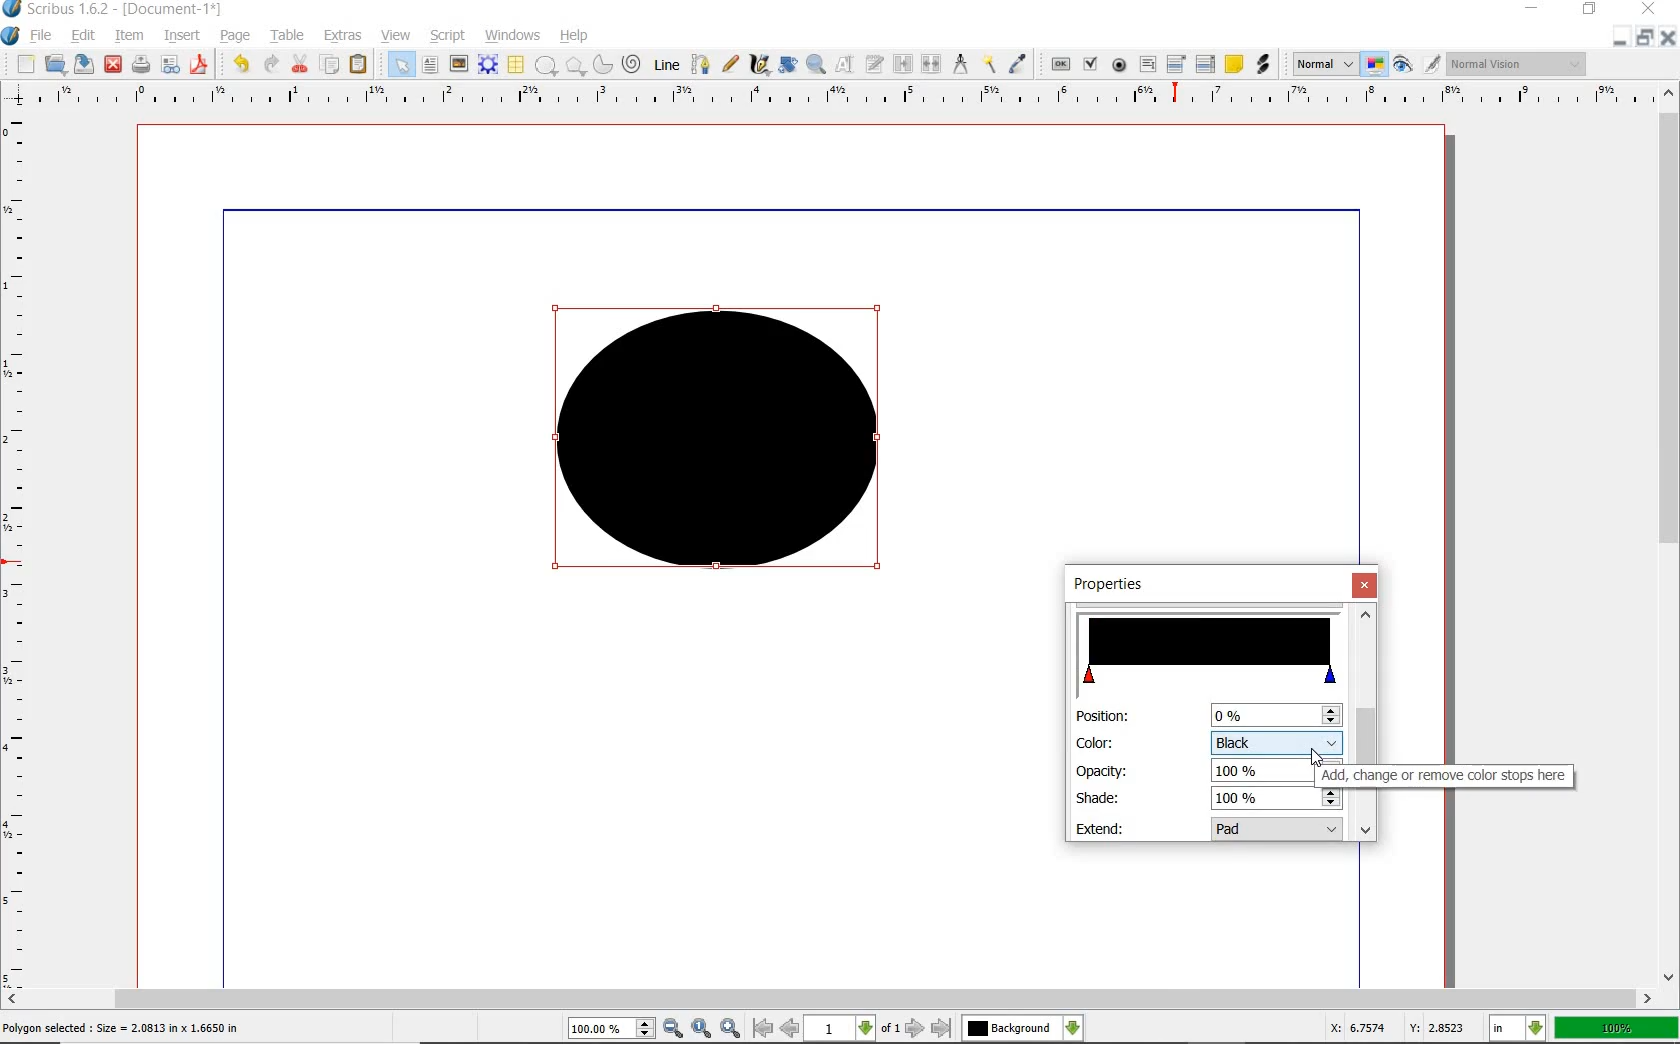 The width and height of the screenshot is (1680, 1044). What do you see at coordinates (1267, 799) in the screenshot?
I see `shade` at bounding box center [1267, 799].